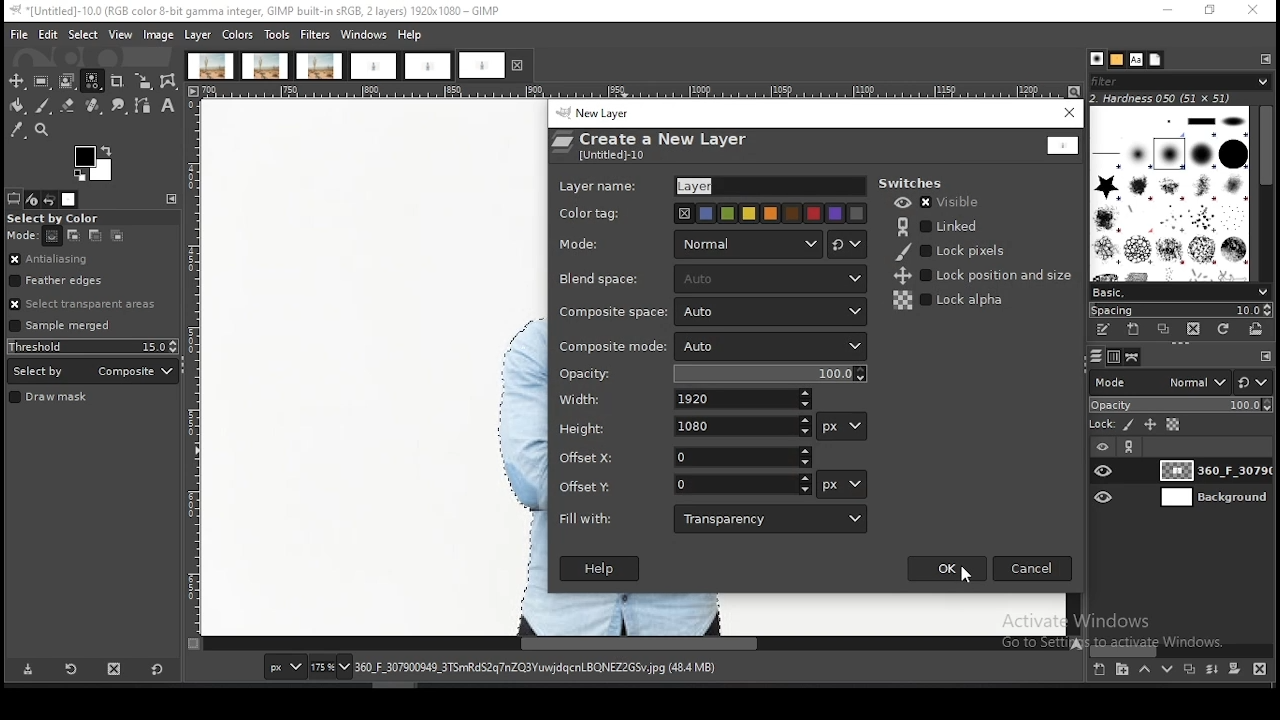  I want to click on visible, so click(940, 201).